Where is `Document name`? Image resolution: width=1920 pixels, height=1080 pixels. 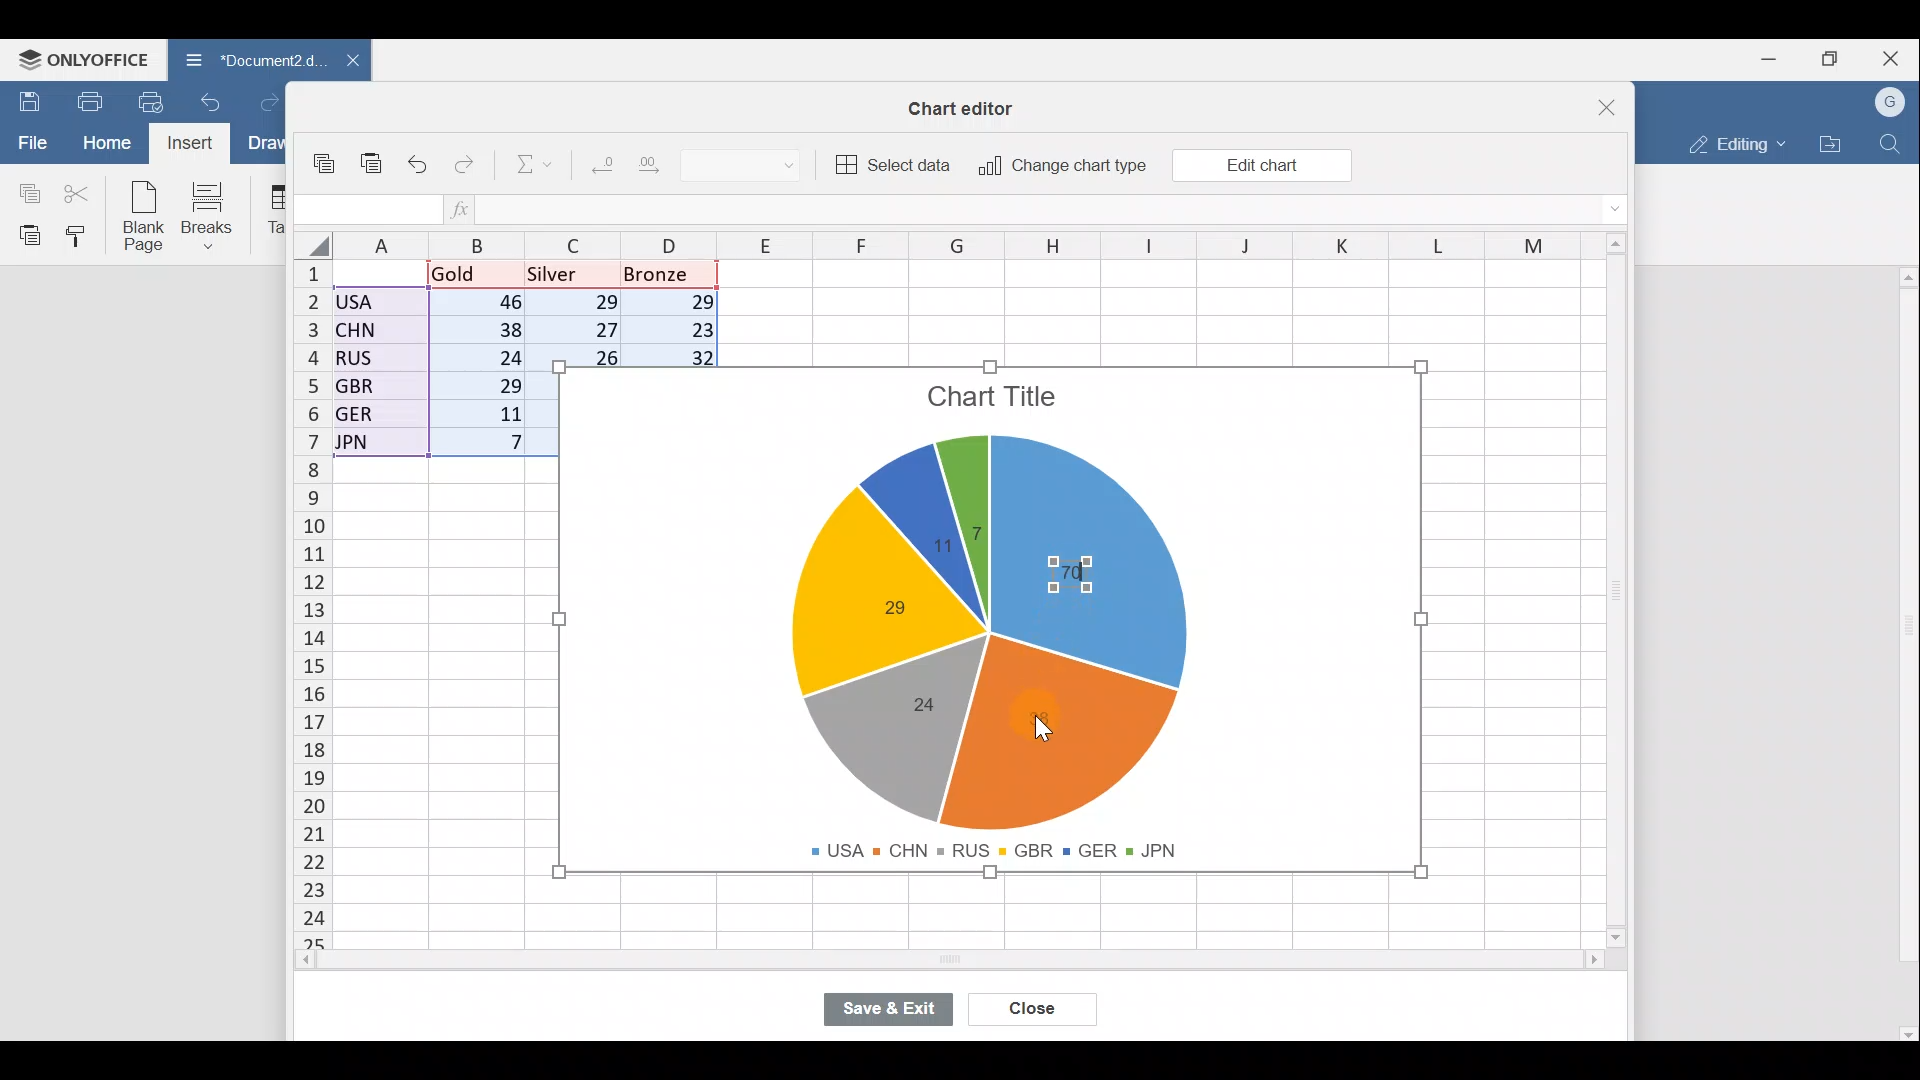 Document name is located at coordinates (248, 62).